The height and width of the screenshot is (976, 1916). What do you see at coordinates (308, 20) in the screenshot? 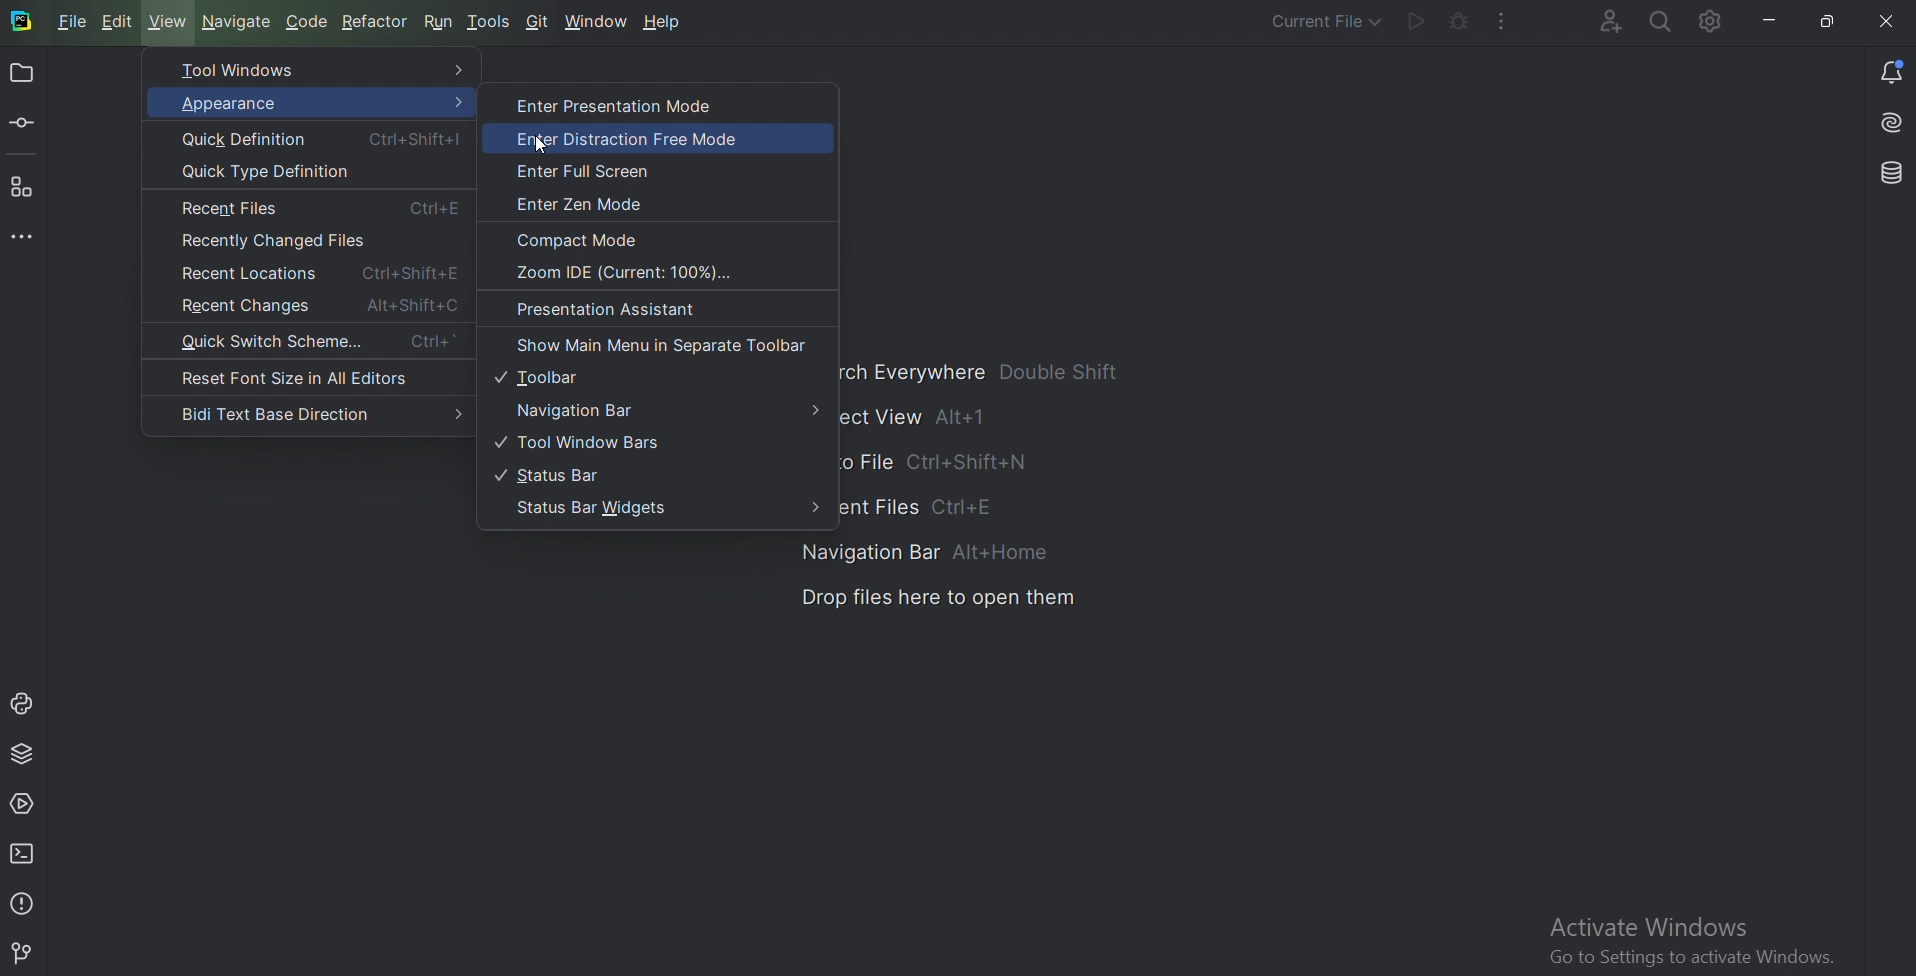
I see `Code` at bounding box center [308, 20].